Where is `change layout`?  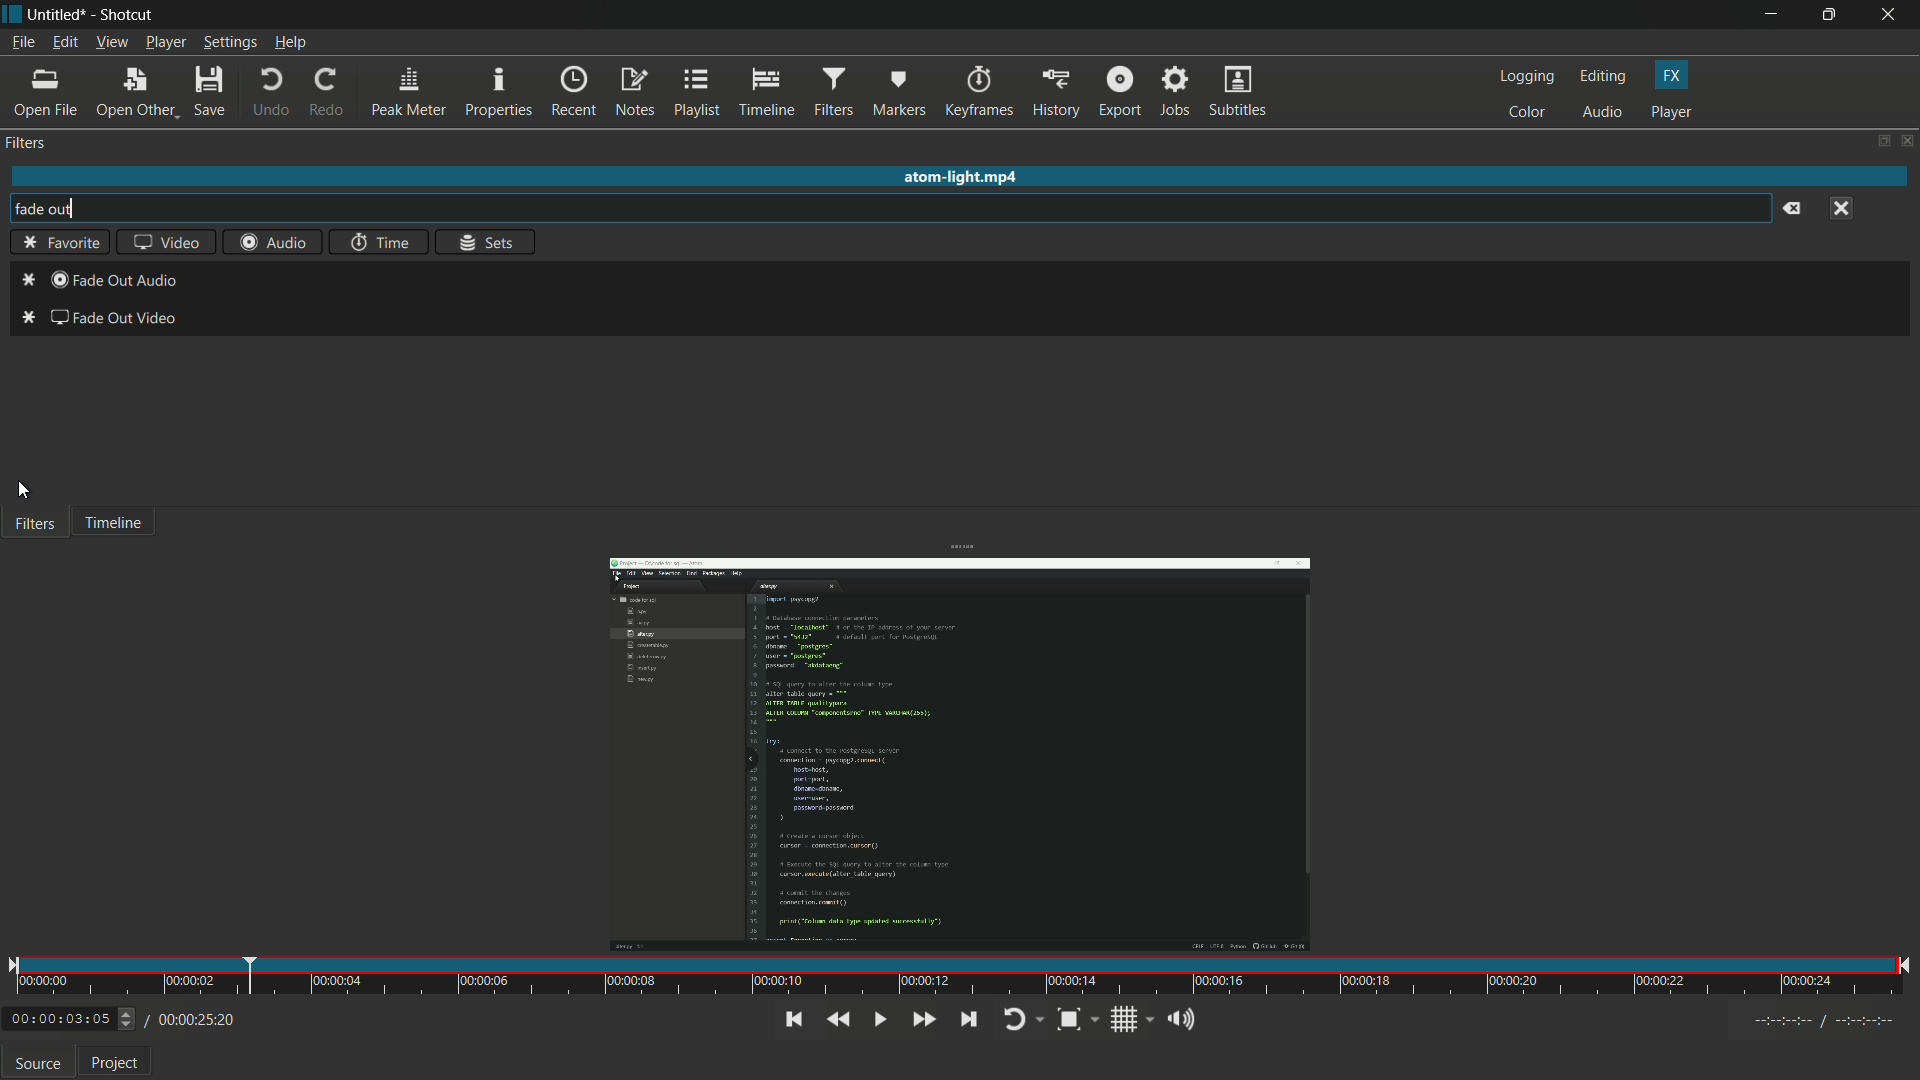 change layout is located at coordinates (1880, 142).